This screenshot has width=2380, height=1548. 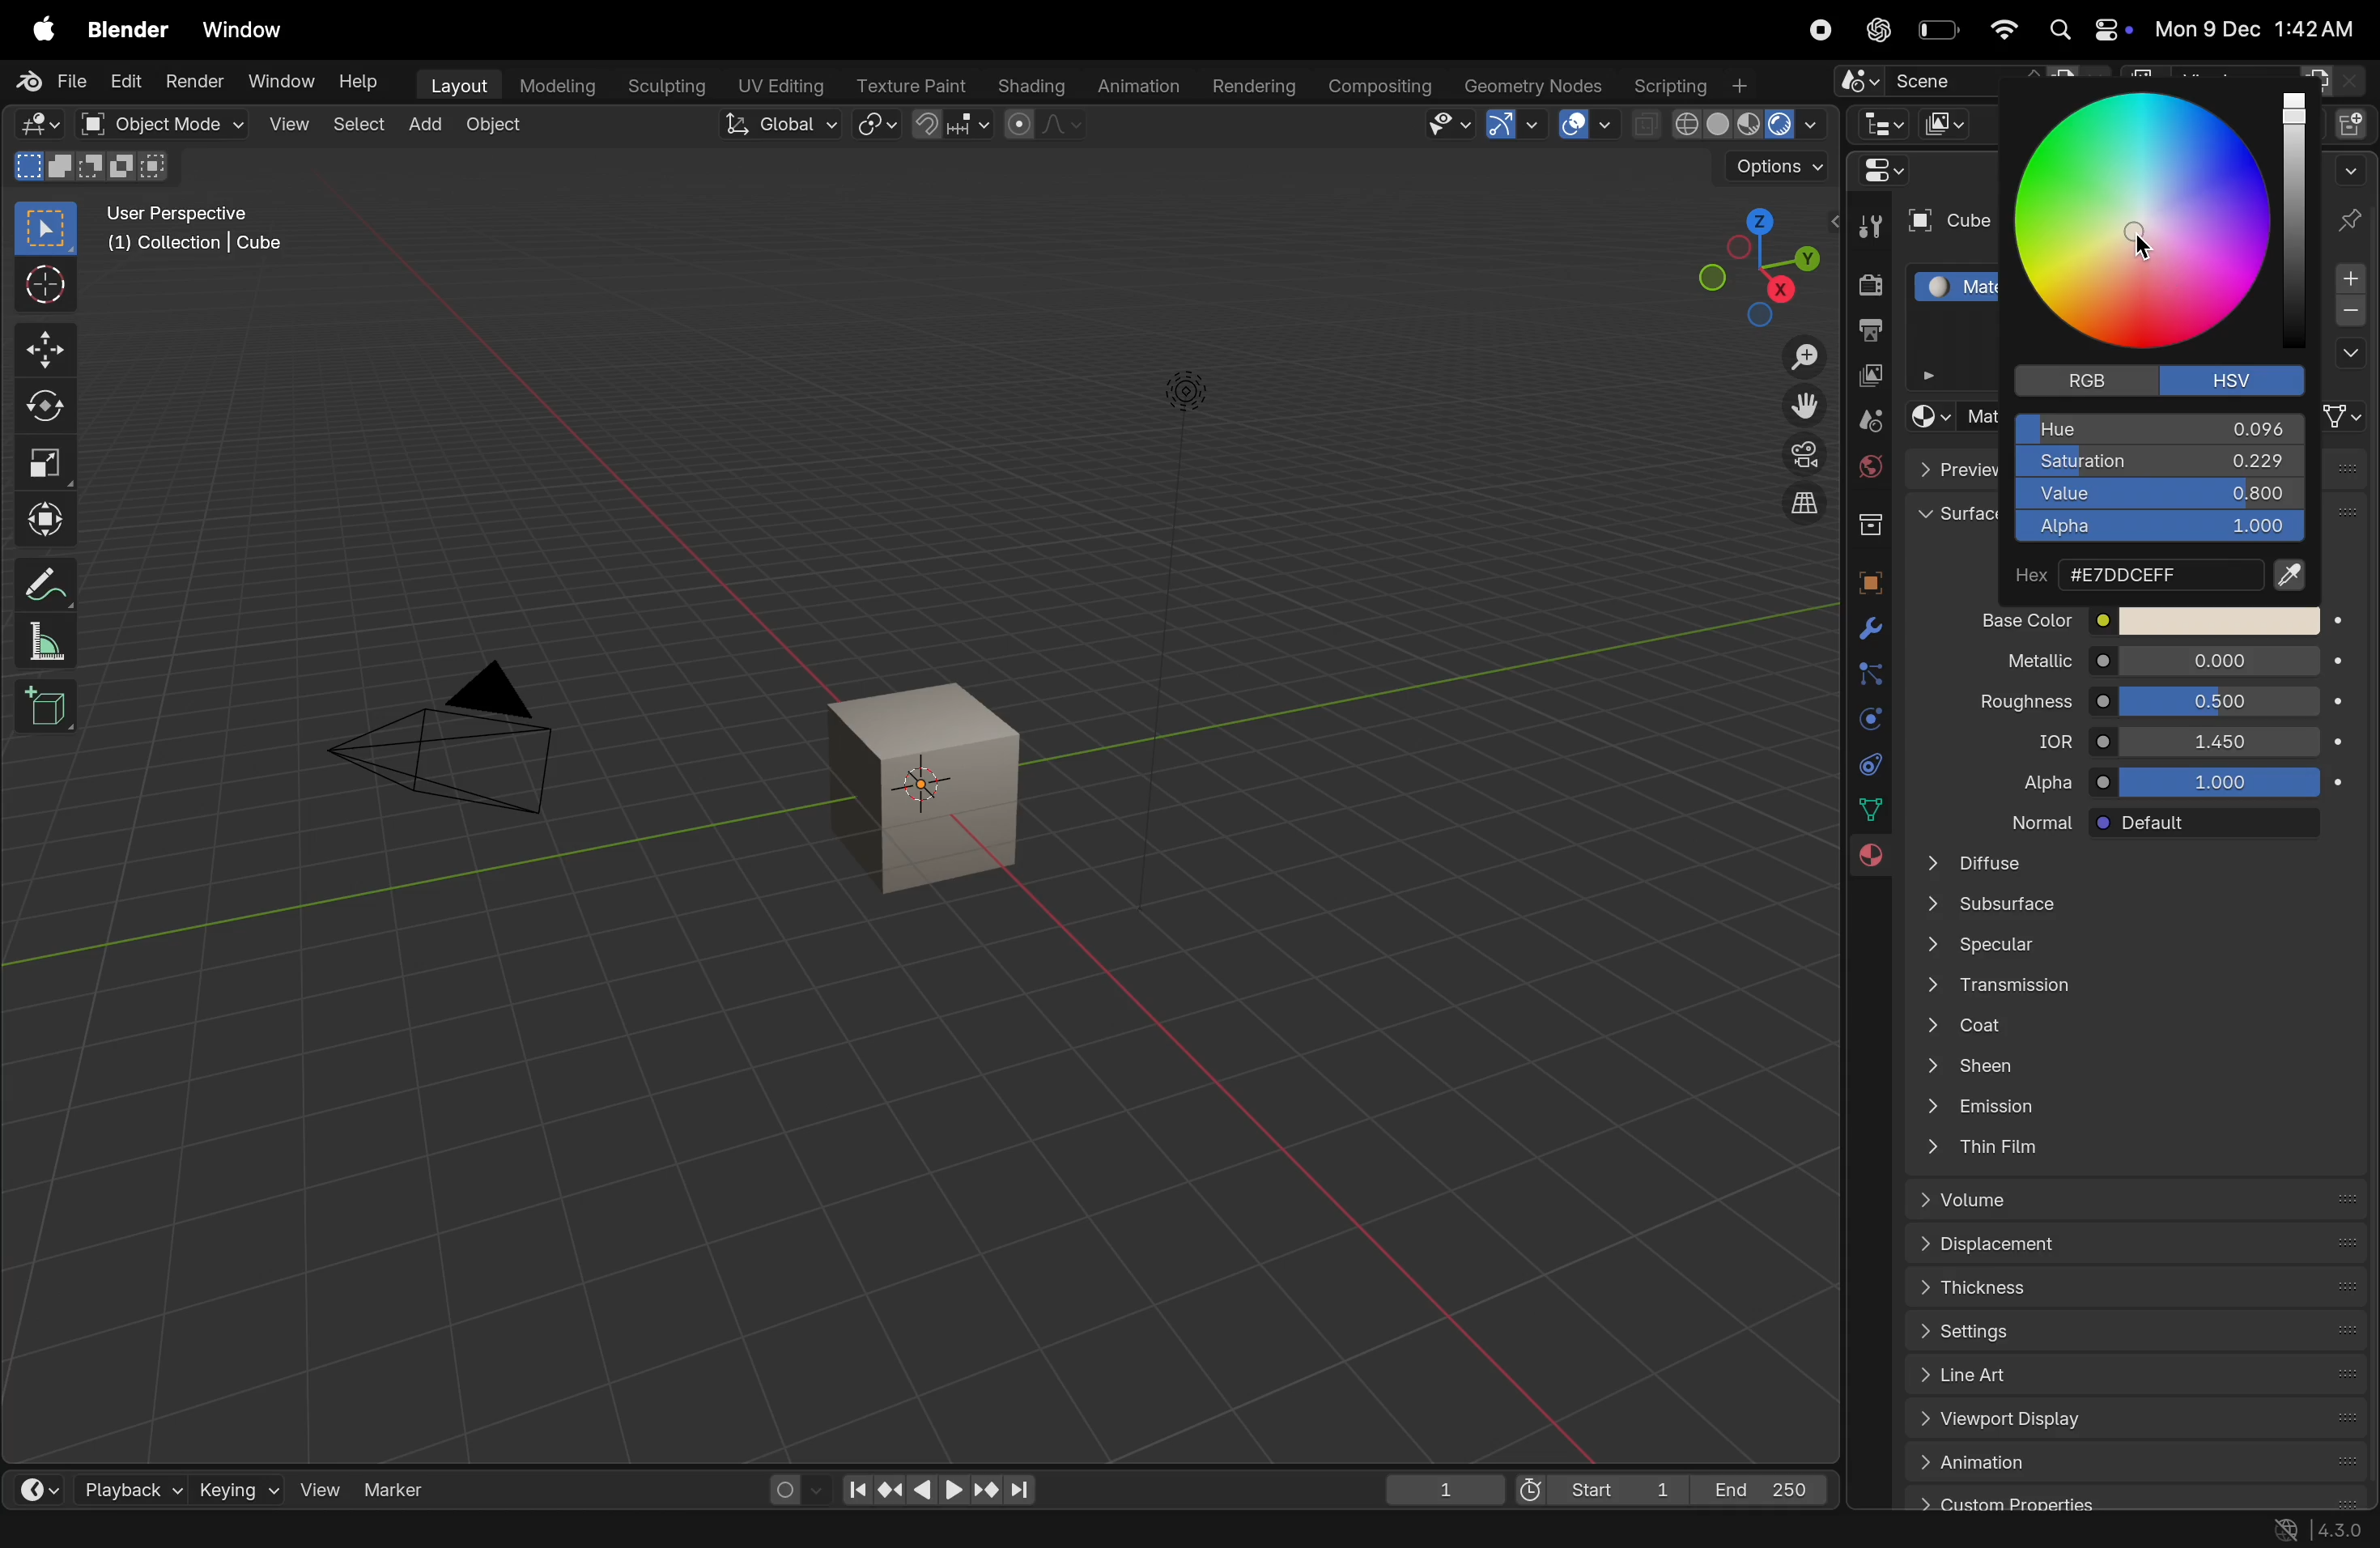 What do you see at coordinates (1445, 1491) in the screenshot?
I see `1` at bounding box center [1445, 1491].